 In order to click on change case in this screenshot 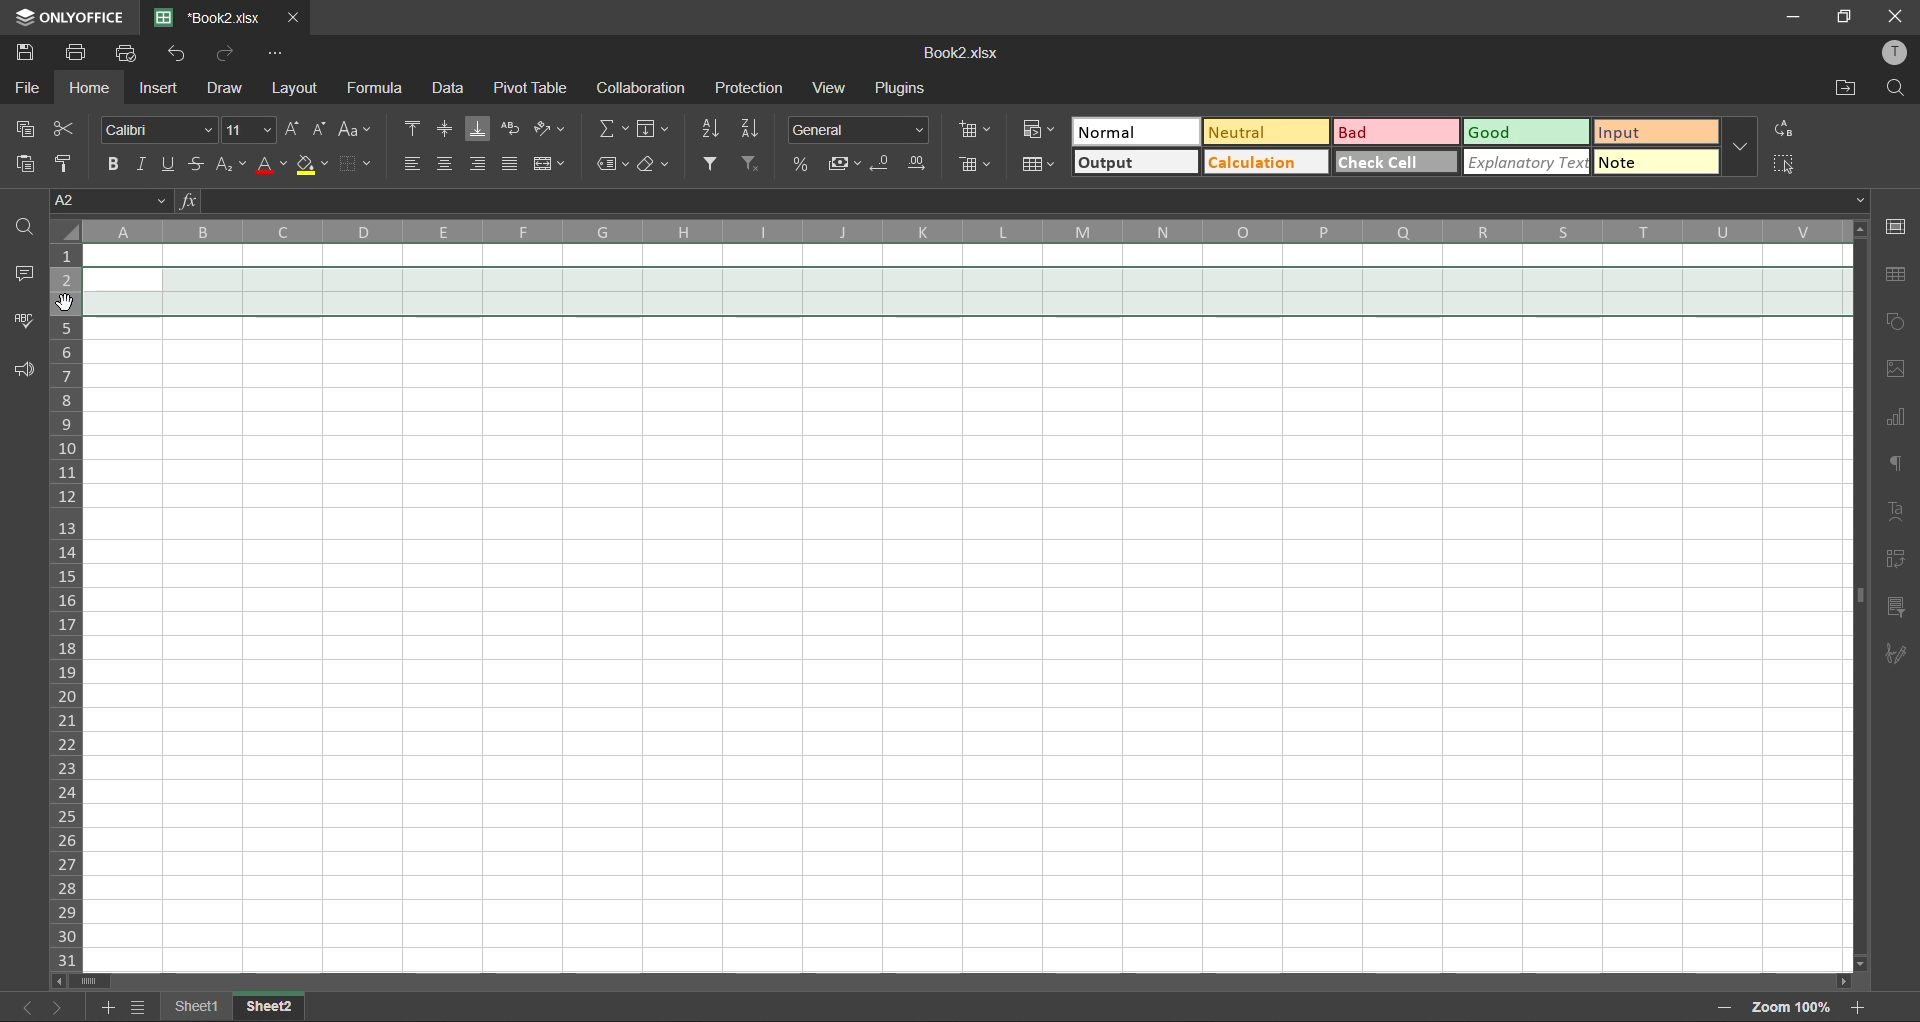, I will do `click(358, 132)`.